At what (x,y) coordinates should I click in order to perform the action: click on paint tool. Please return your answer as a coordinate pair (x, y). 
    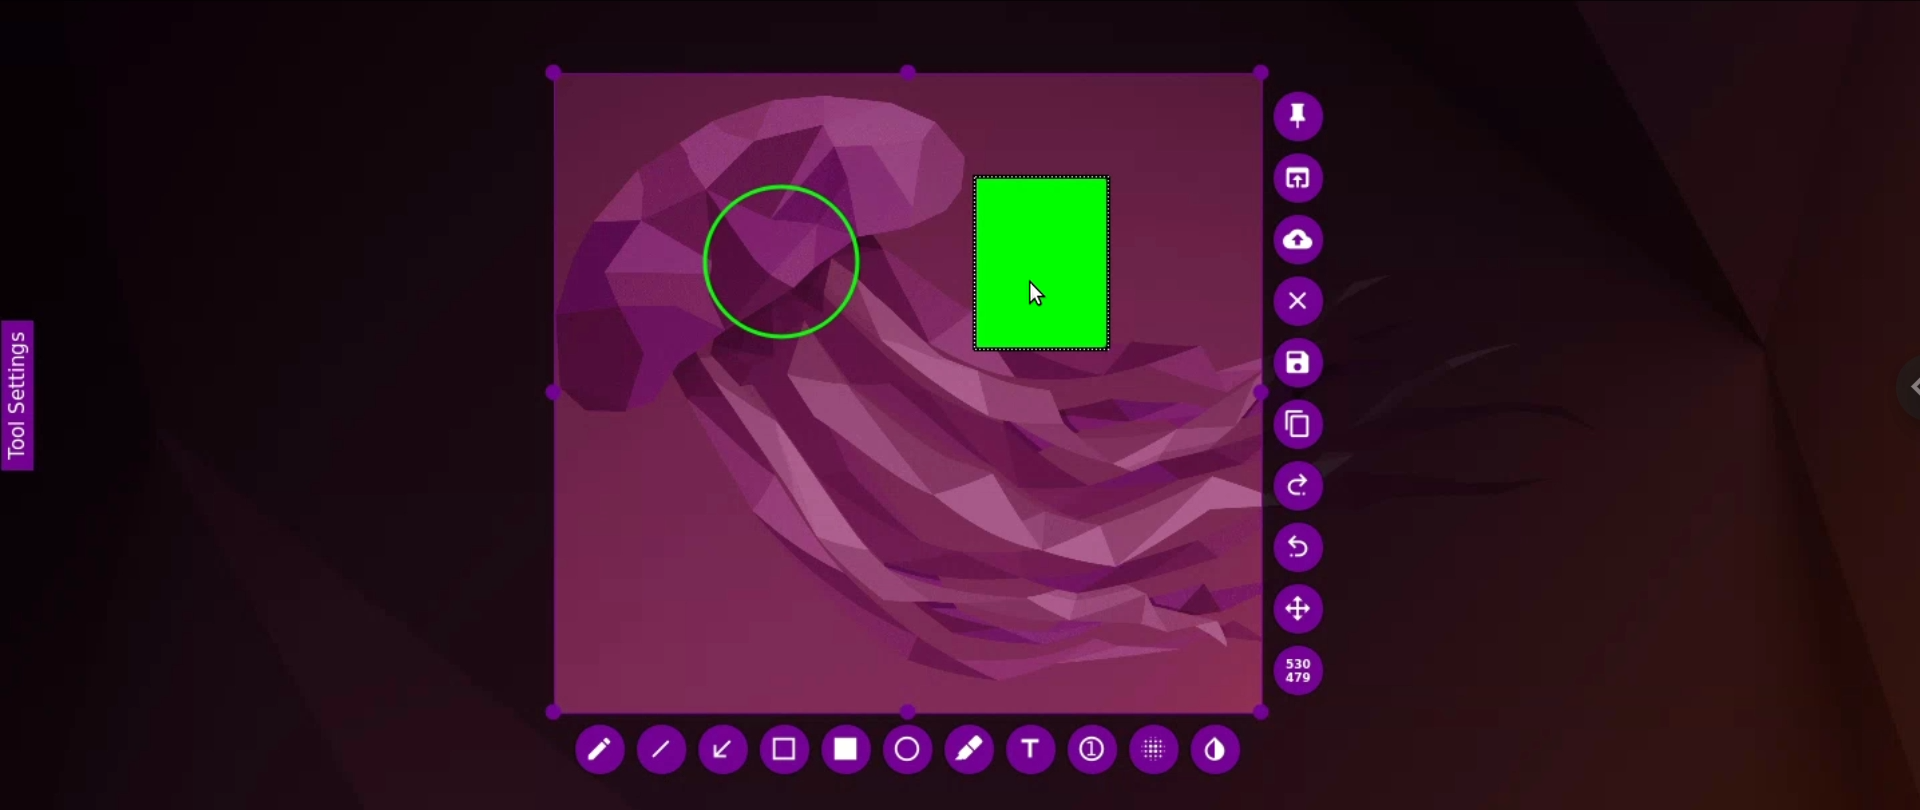
    Looking at the image, I should click on (1218, 748).